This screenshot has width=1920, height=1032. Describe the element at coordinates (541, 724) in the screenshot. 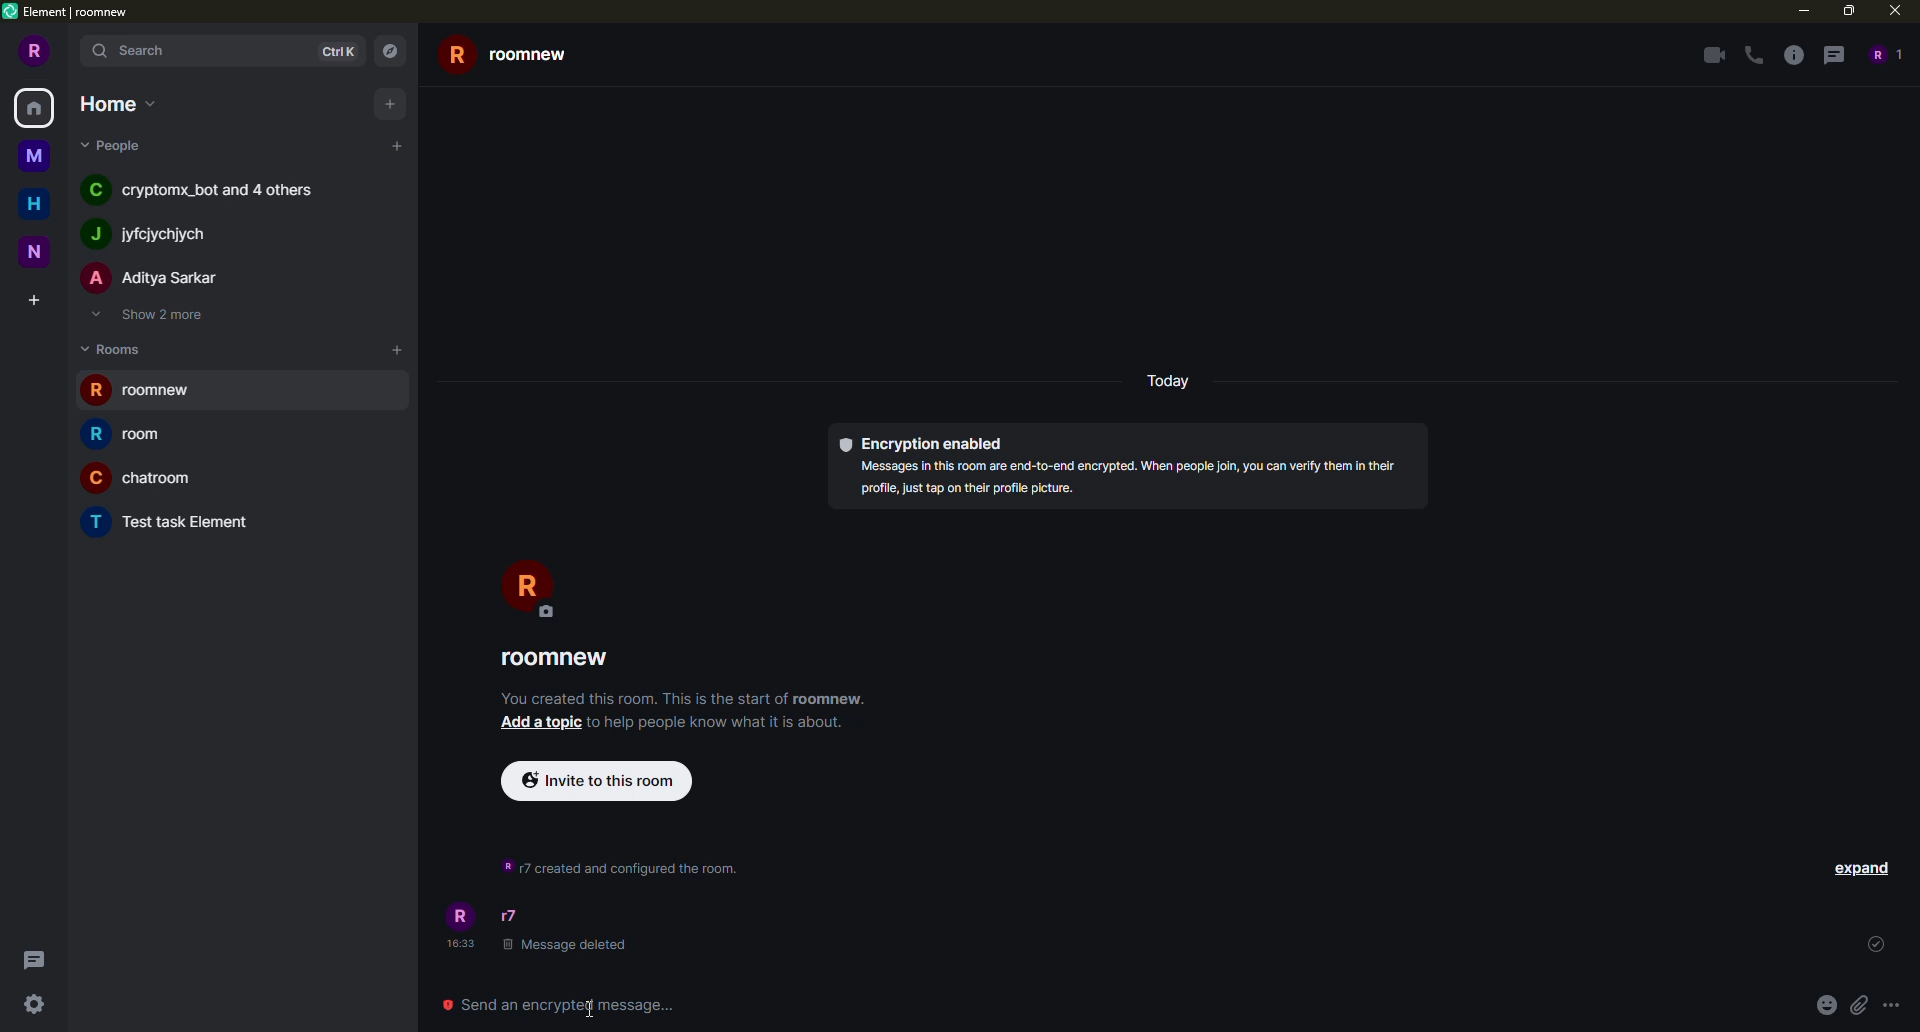

I see `add a topic` at that location.